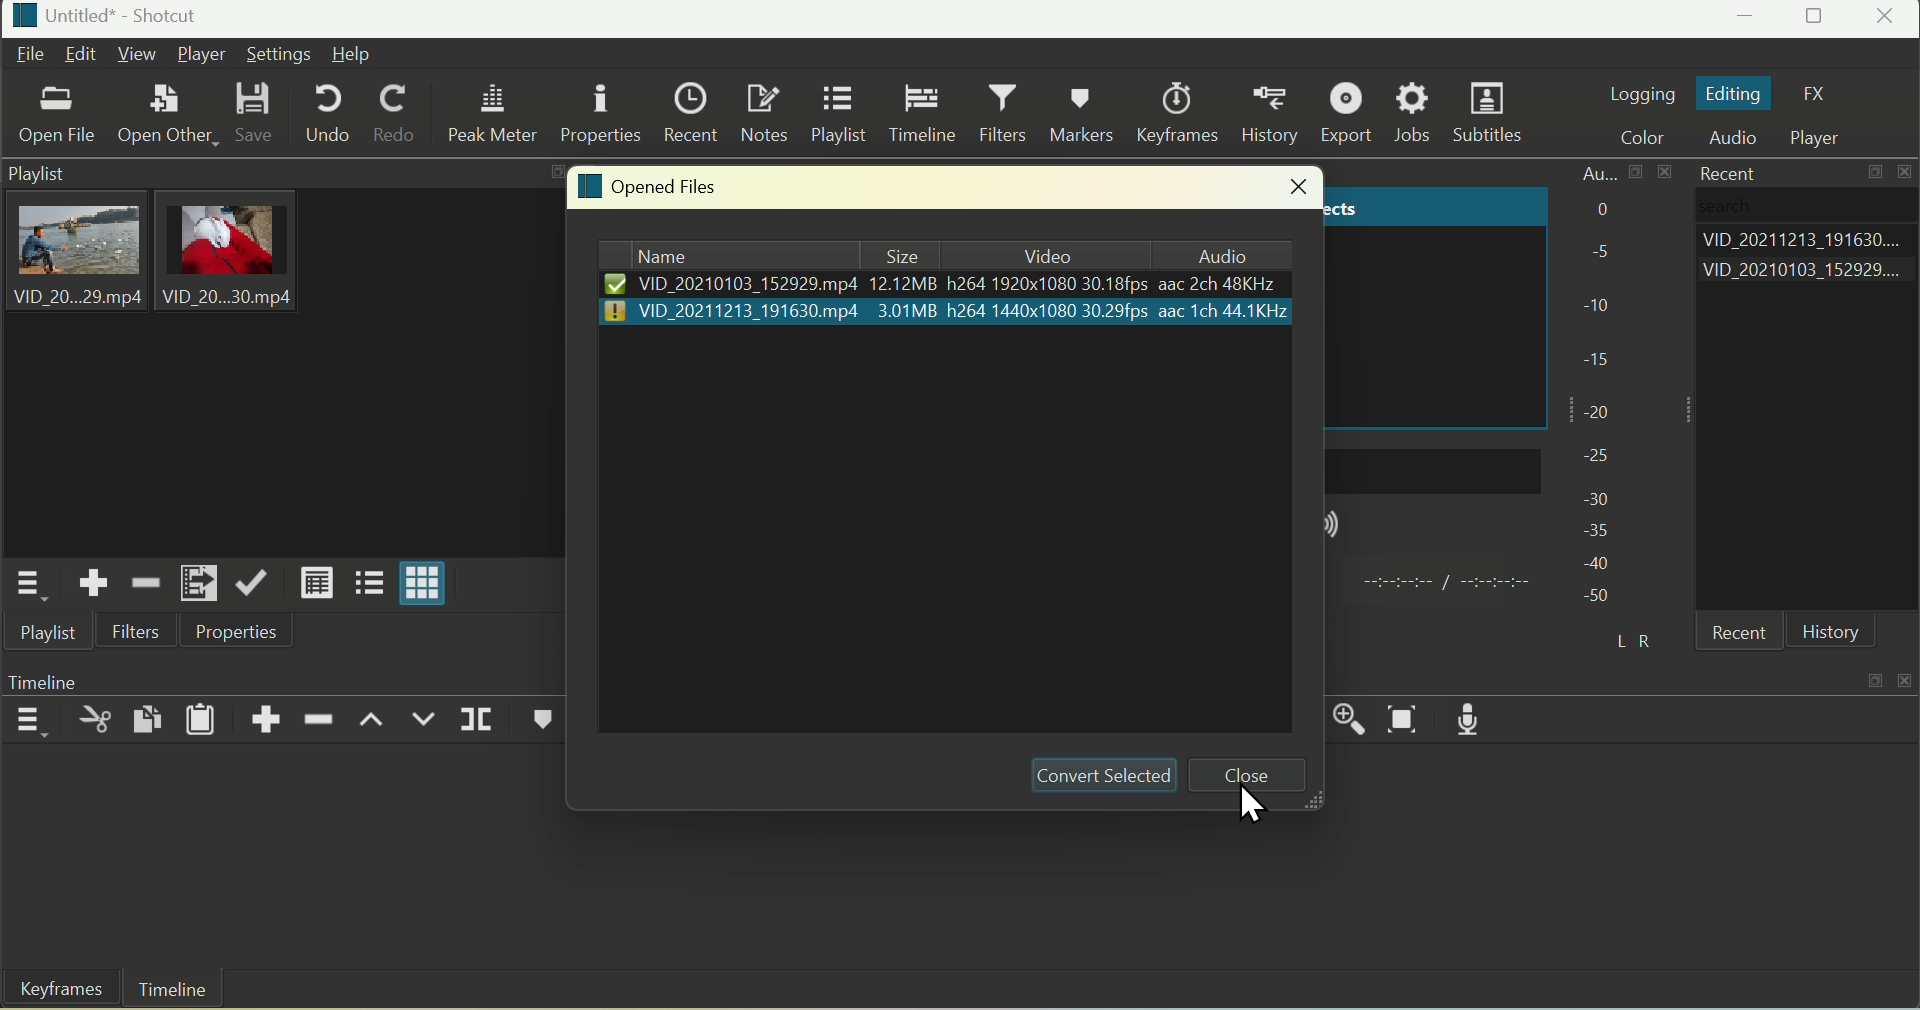 The image size is (1920, 1010). What do you see at coordinates (1040, 255) in the screenshot?
I see `video` at bounding box center [1040, 255].